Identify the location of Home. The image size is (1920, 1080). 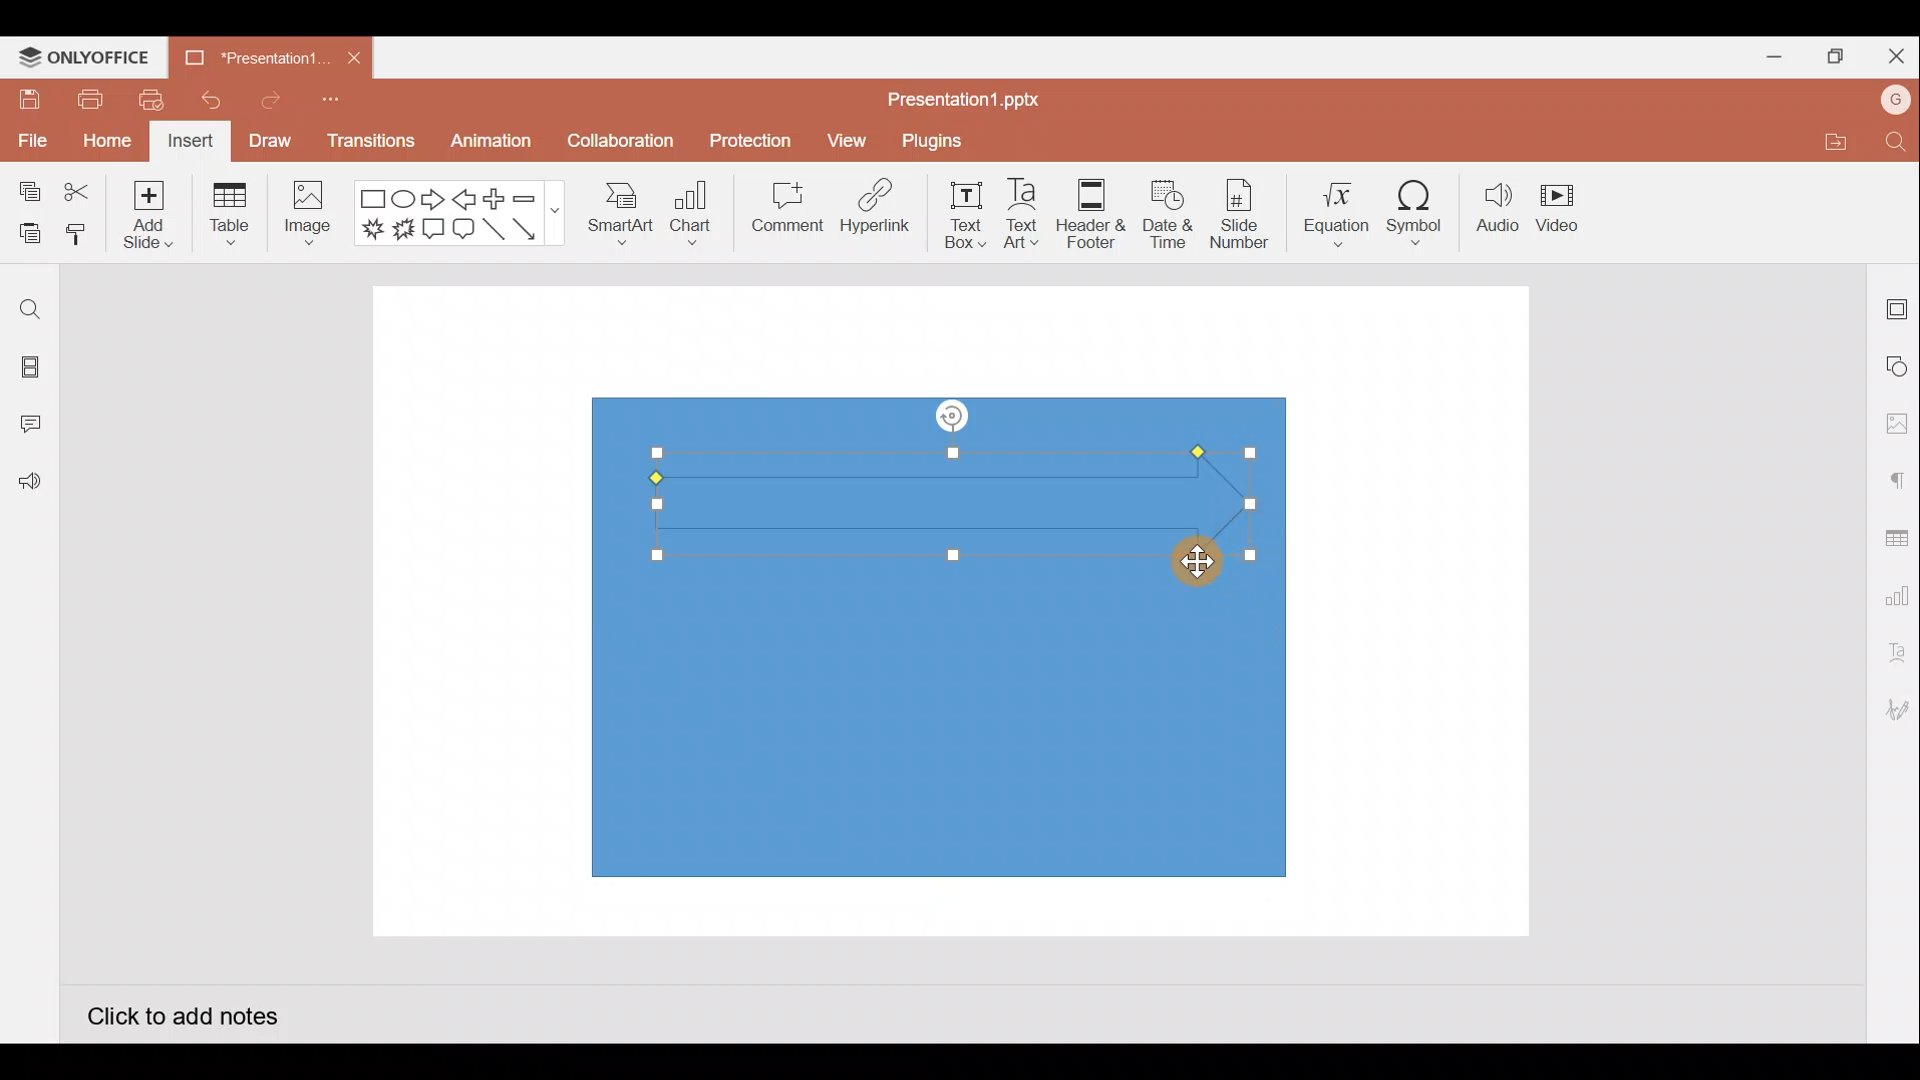
(107, 143).